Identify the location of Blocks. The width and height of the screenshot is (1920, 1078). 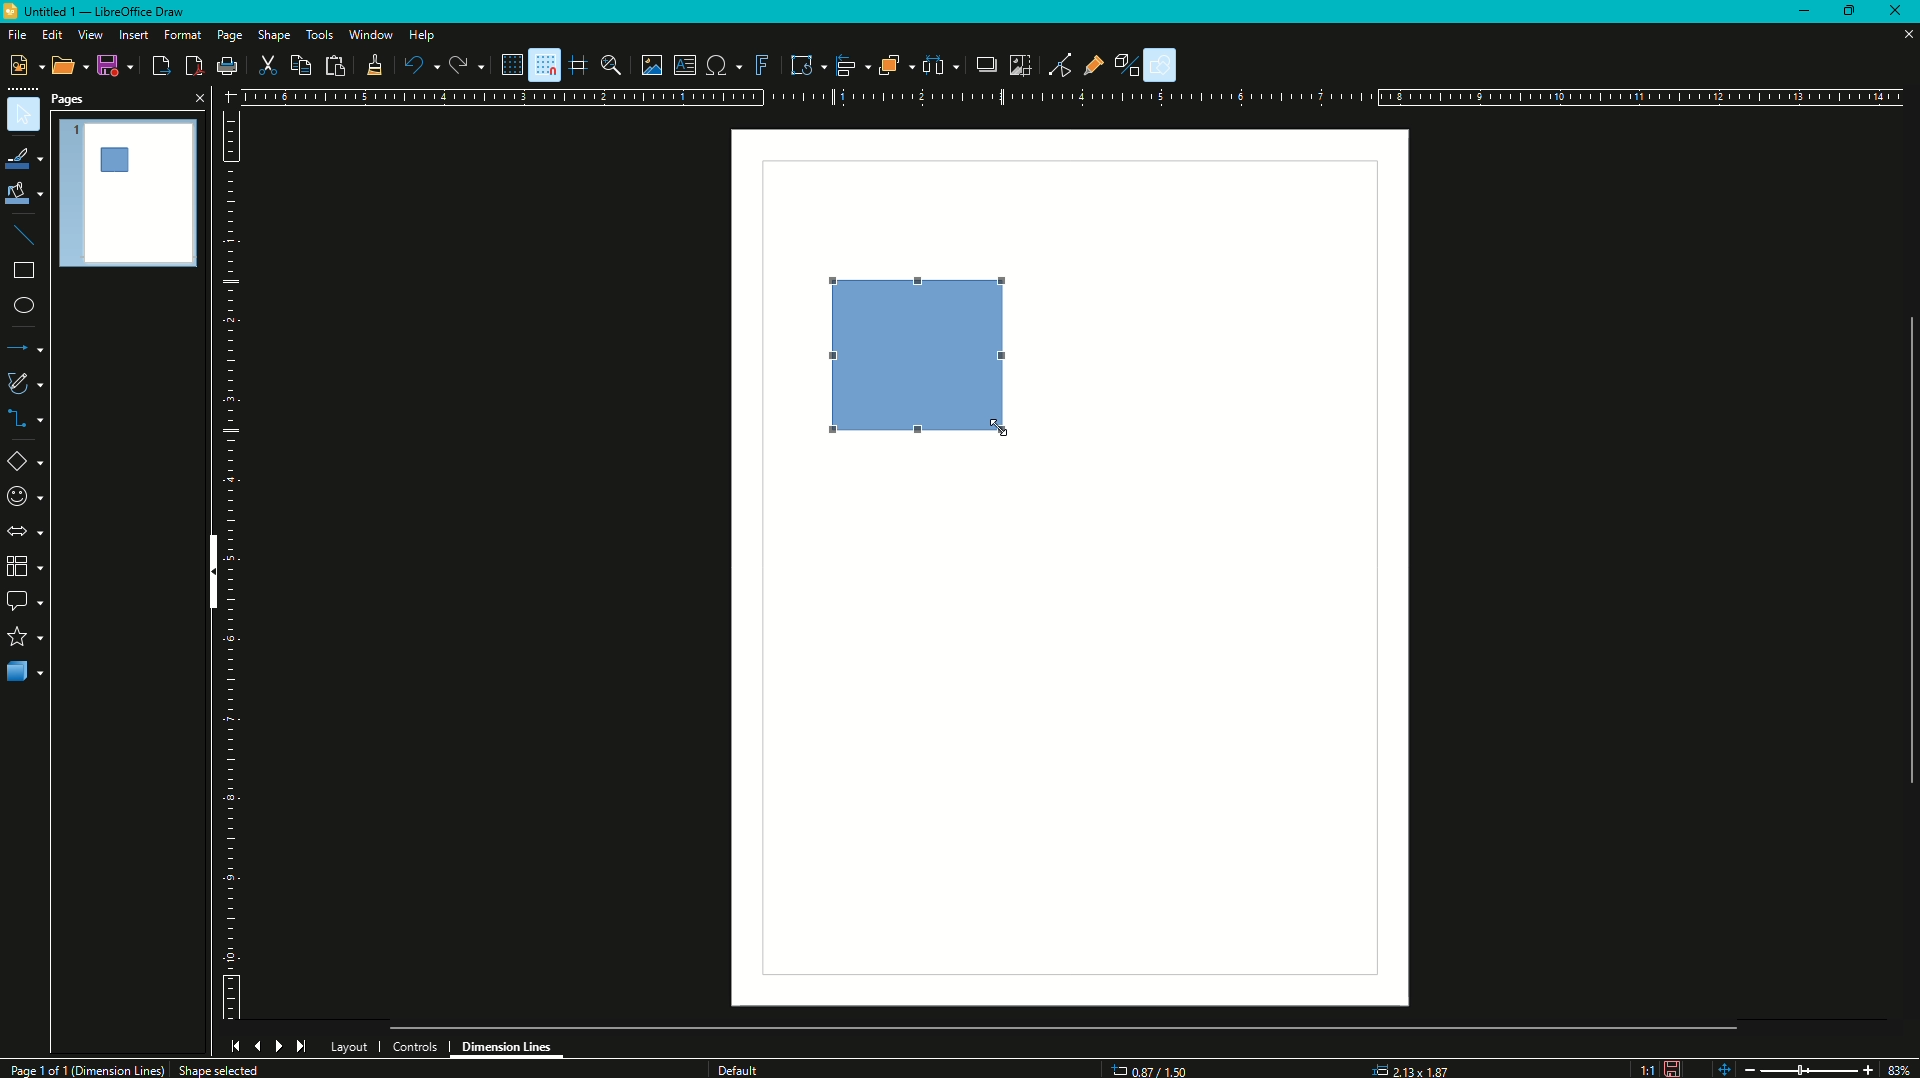
(23, 566).